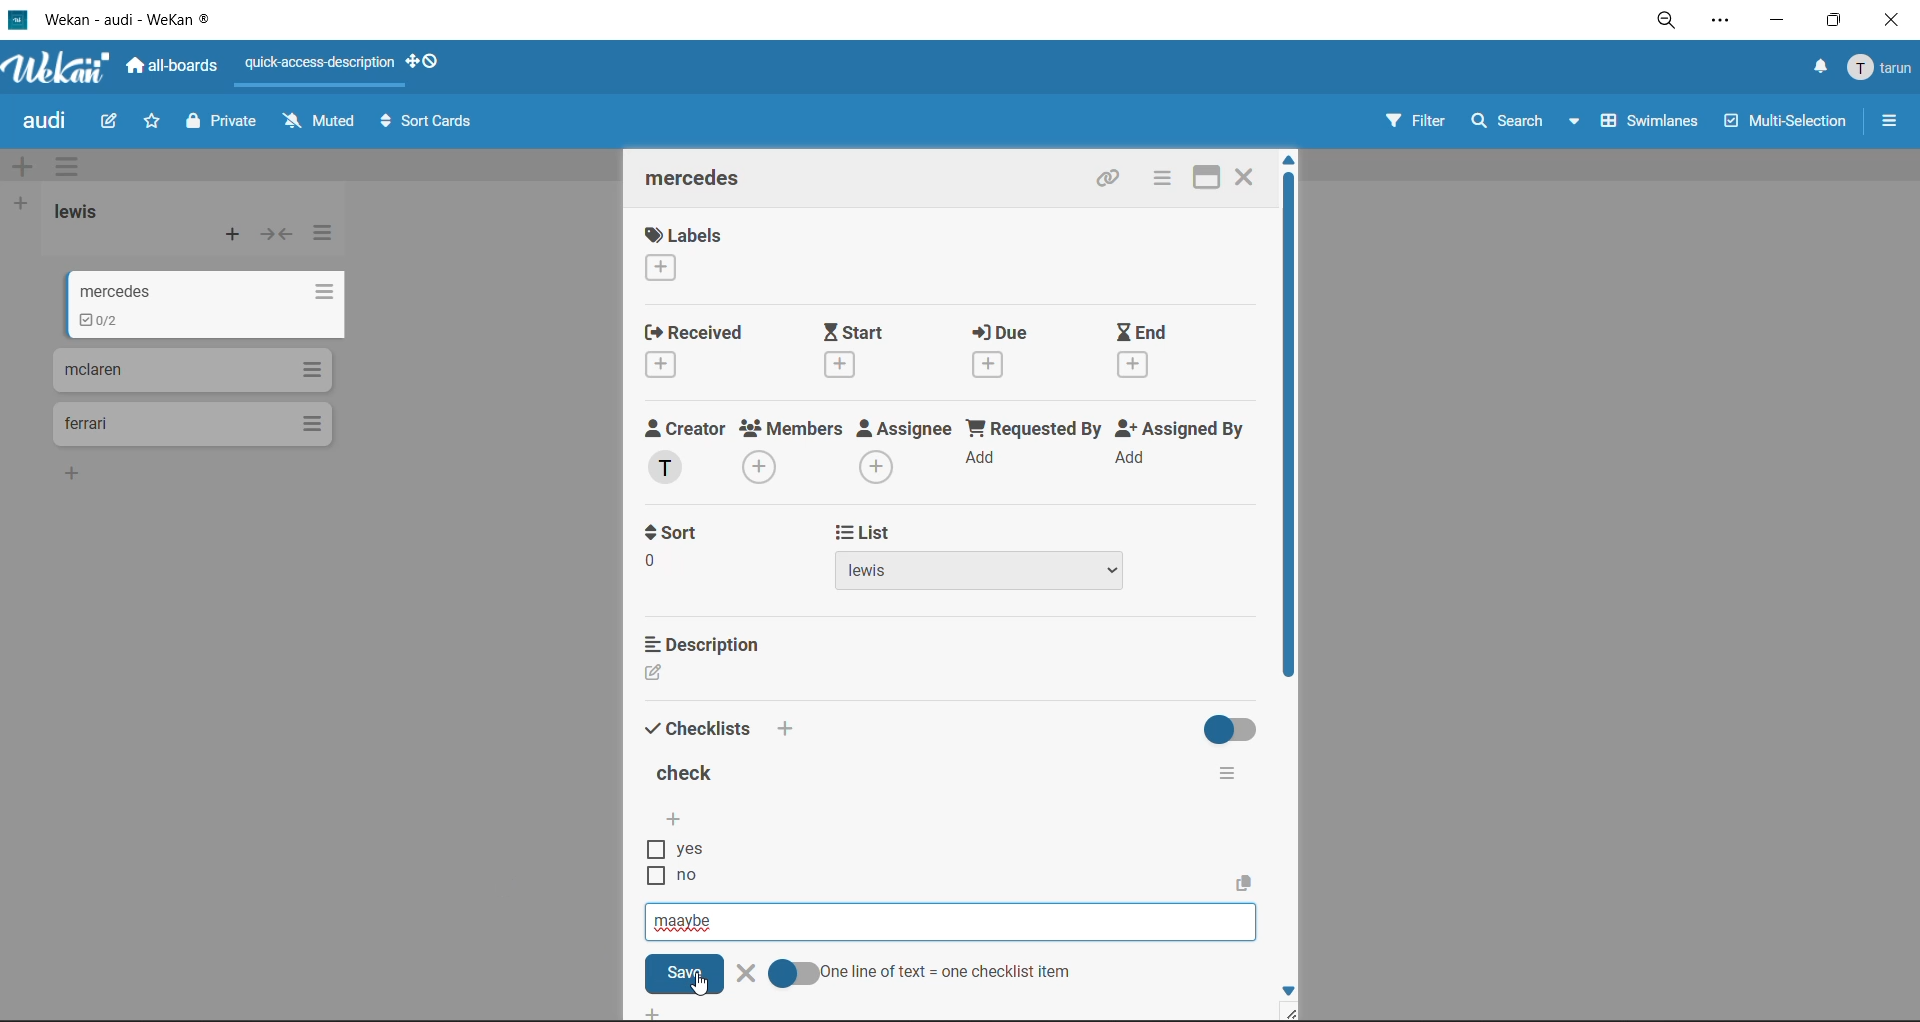  Describe the element at coordinates (682, 533) in the screenshot. I see `sort` at that location.